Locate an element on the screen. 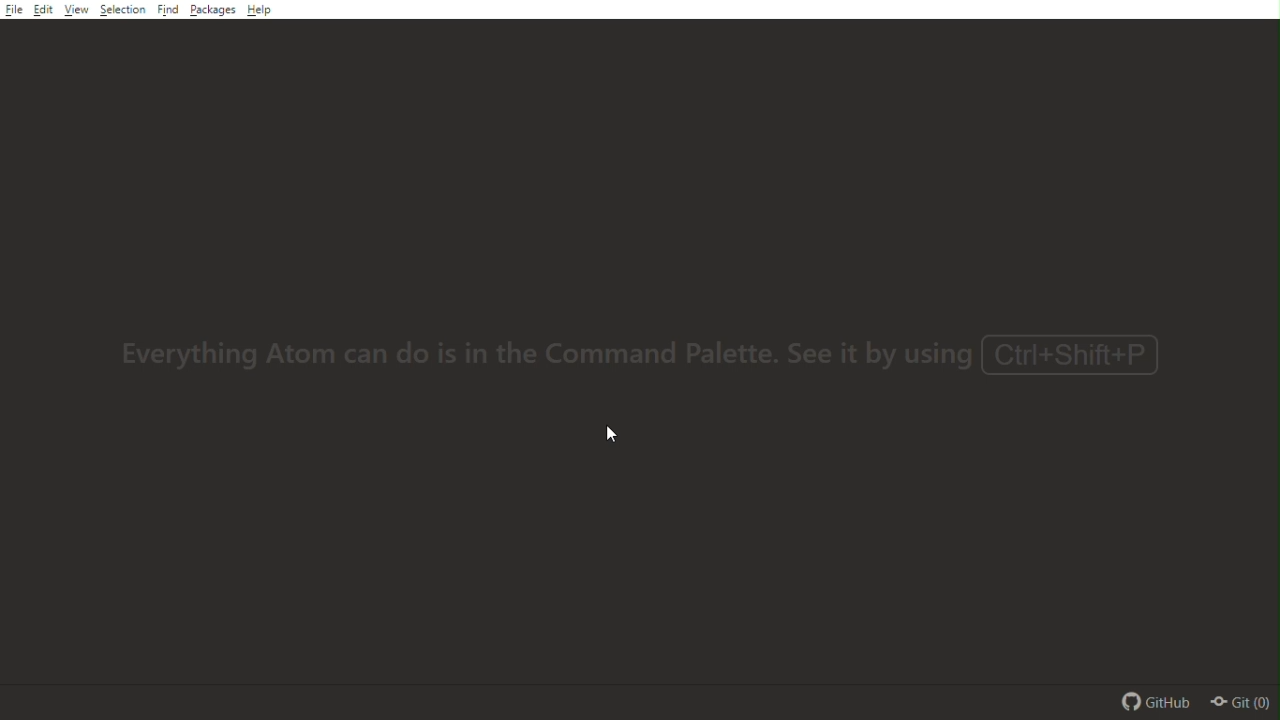 The height and width of the screenshot is (720, 1280). mouse is located at coordinates (619, 434).